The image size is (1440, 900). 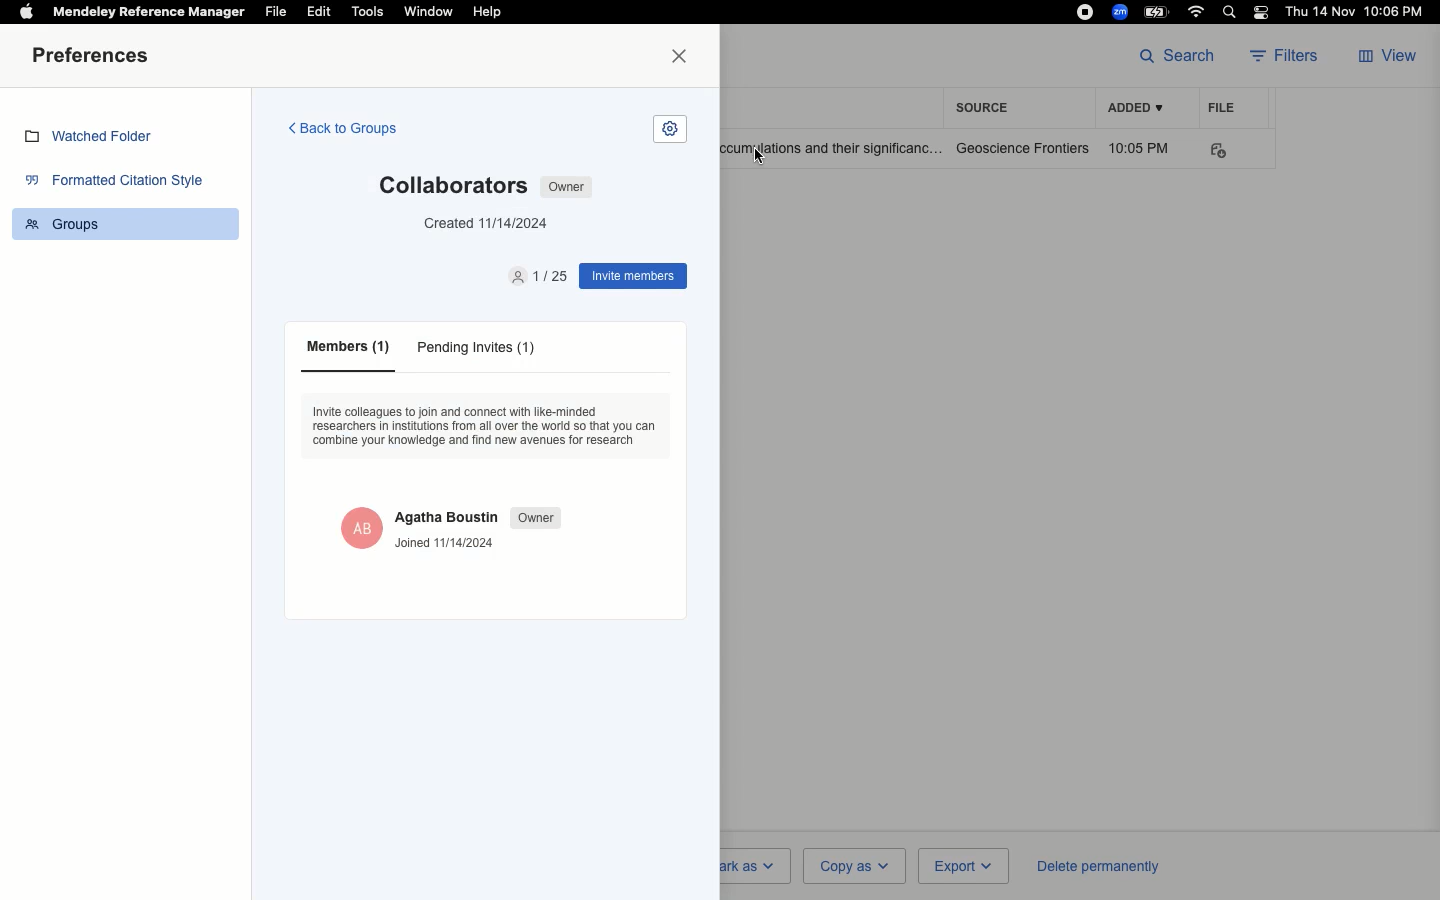 What do you see at coordinates (1198, 12) in the screenshot?
I see `Internet` at bounding box center [1198, 12].